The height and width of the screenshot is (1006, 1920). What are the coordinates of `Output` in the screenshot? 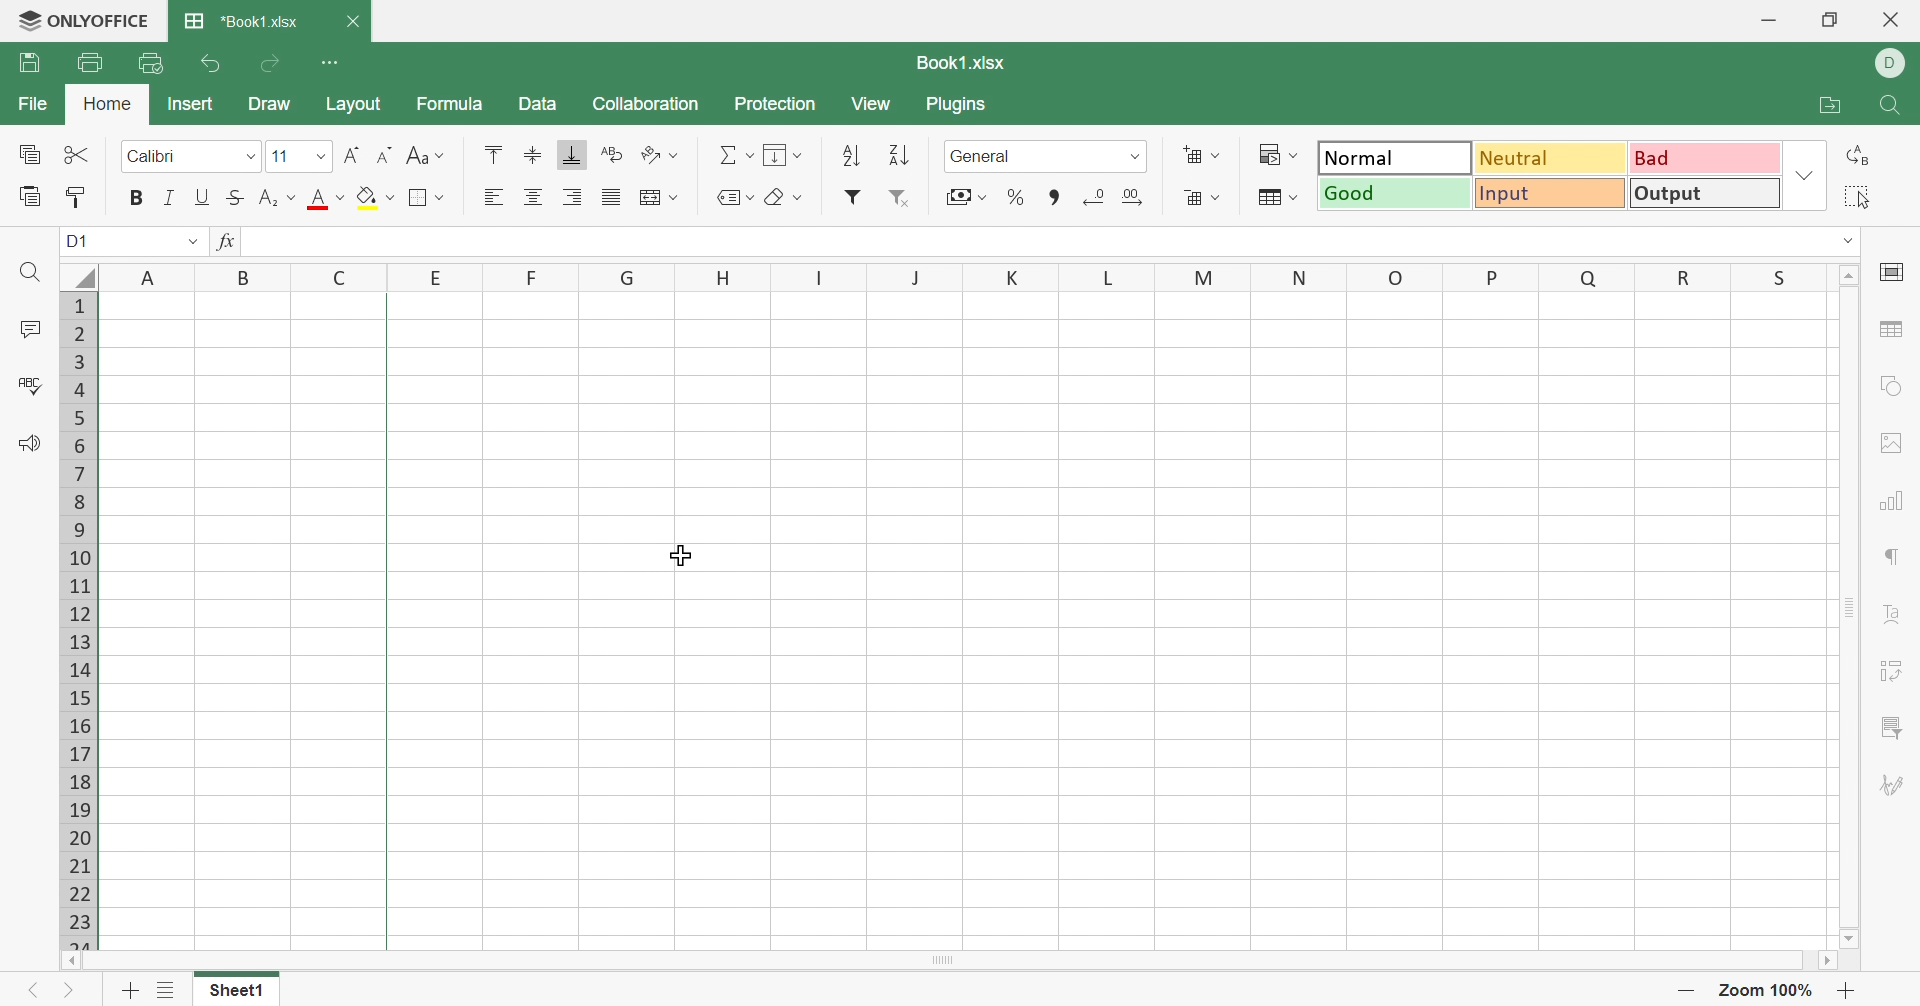 It's located at (1705, 193).